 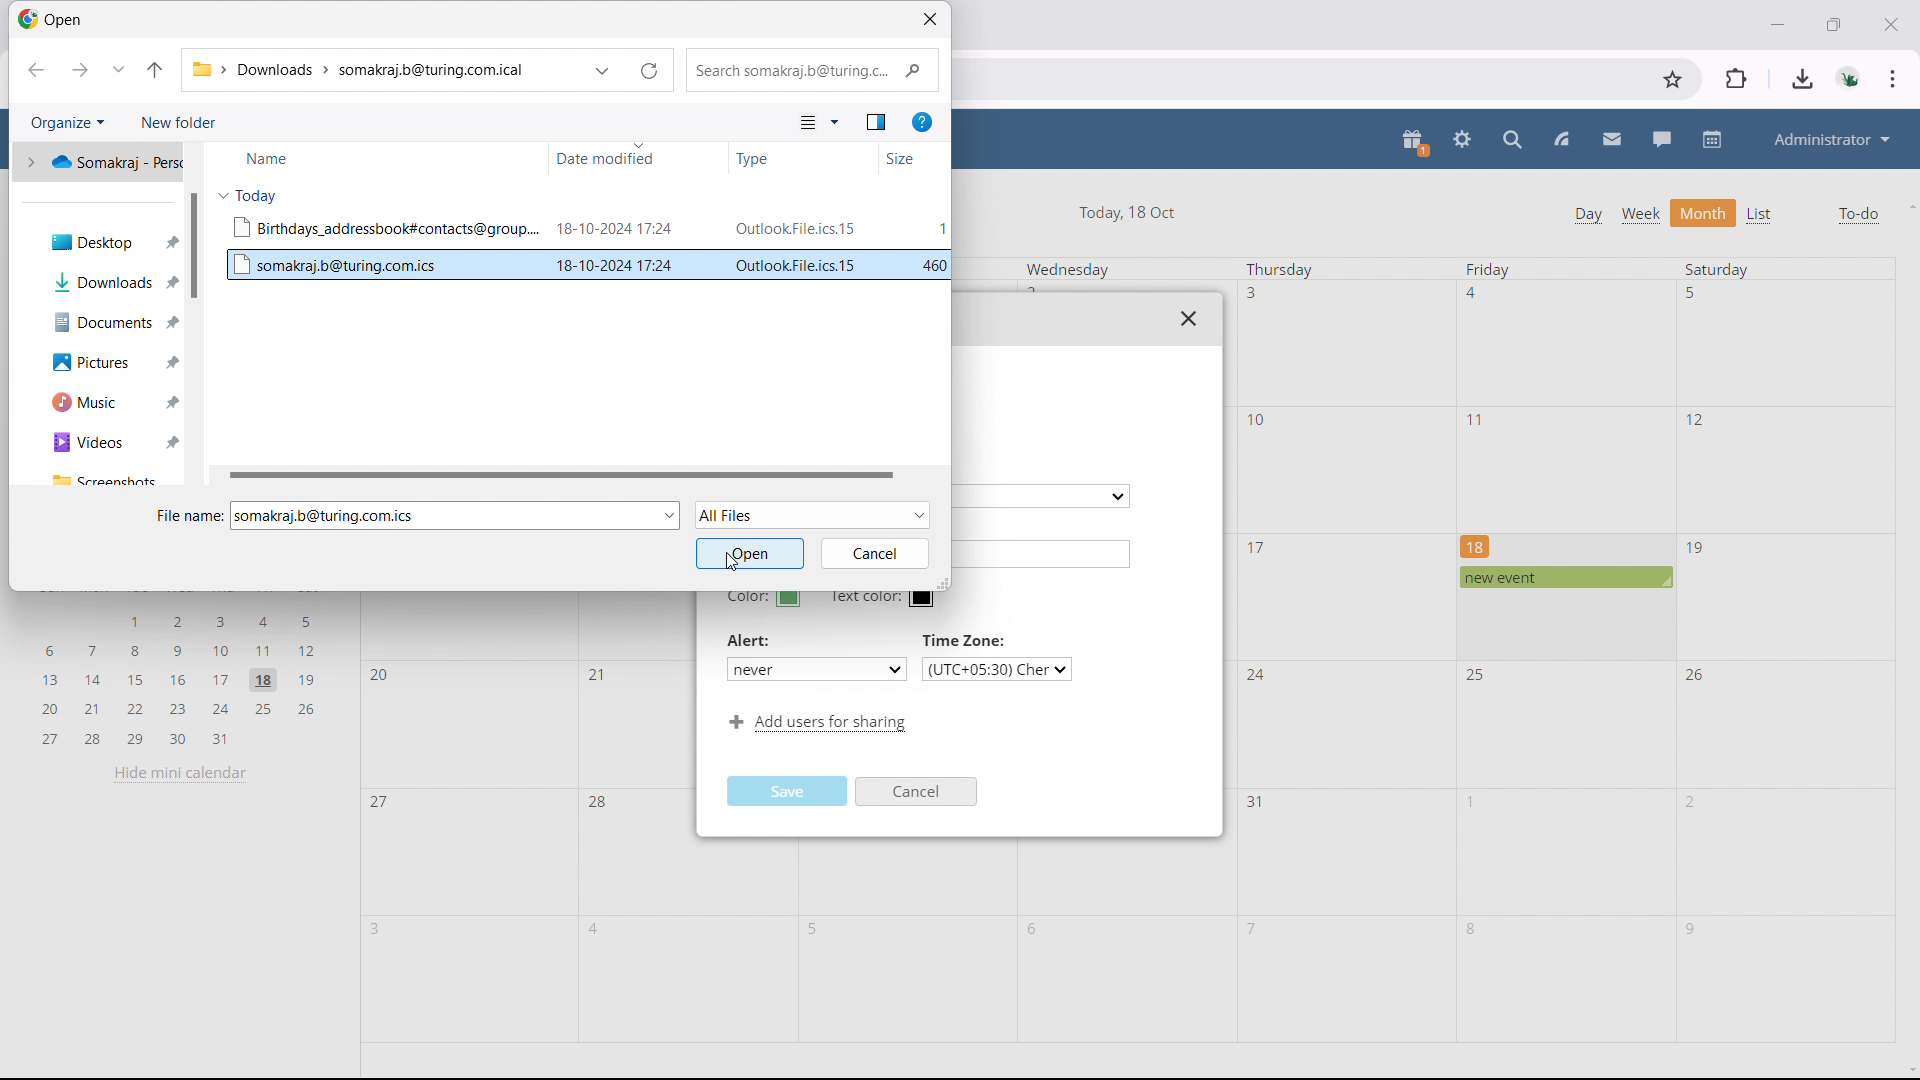 I want to click on 18-10-2024 17:24, so click(x=616, y=264).